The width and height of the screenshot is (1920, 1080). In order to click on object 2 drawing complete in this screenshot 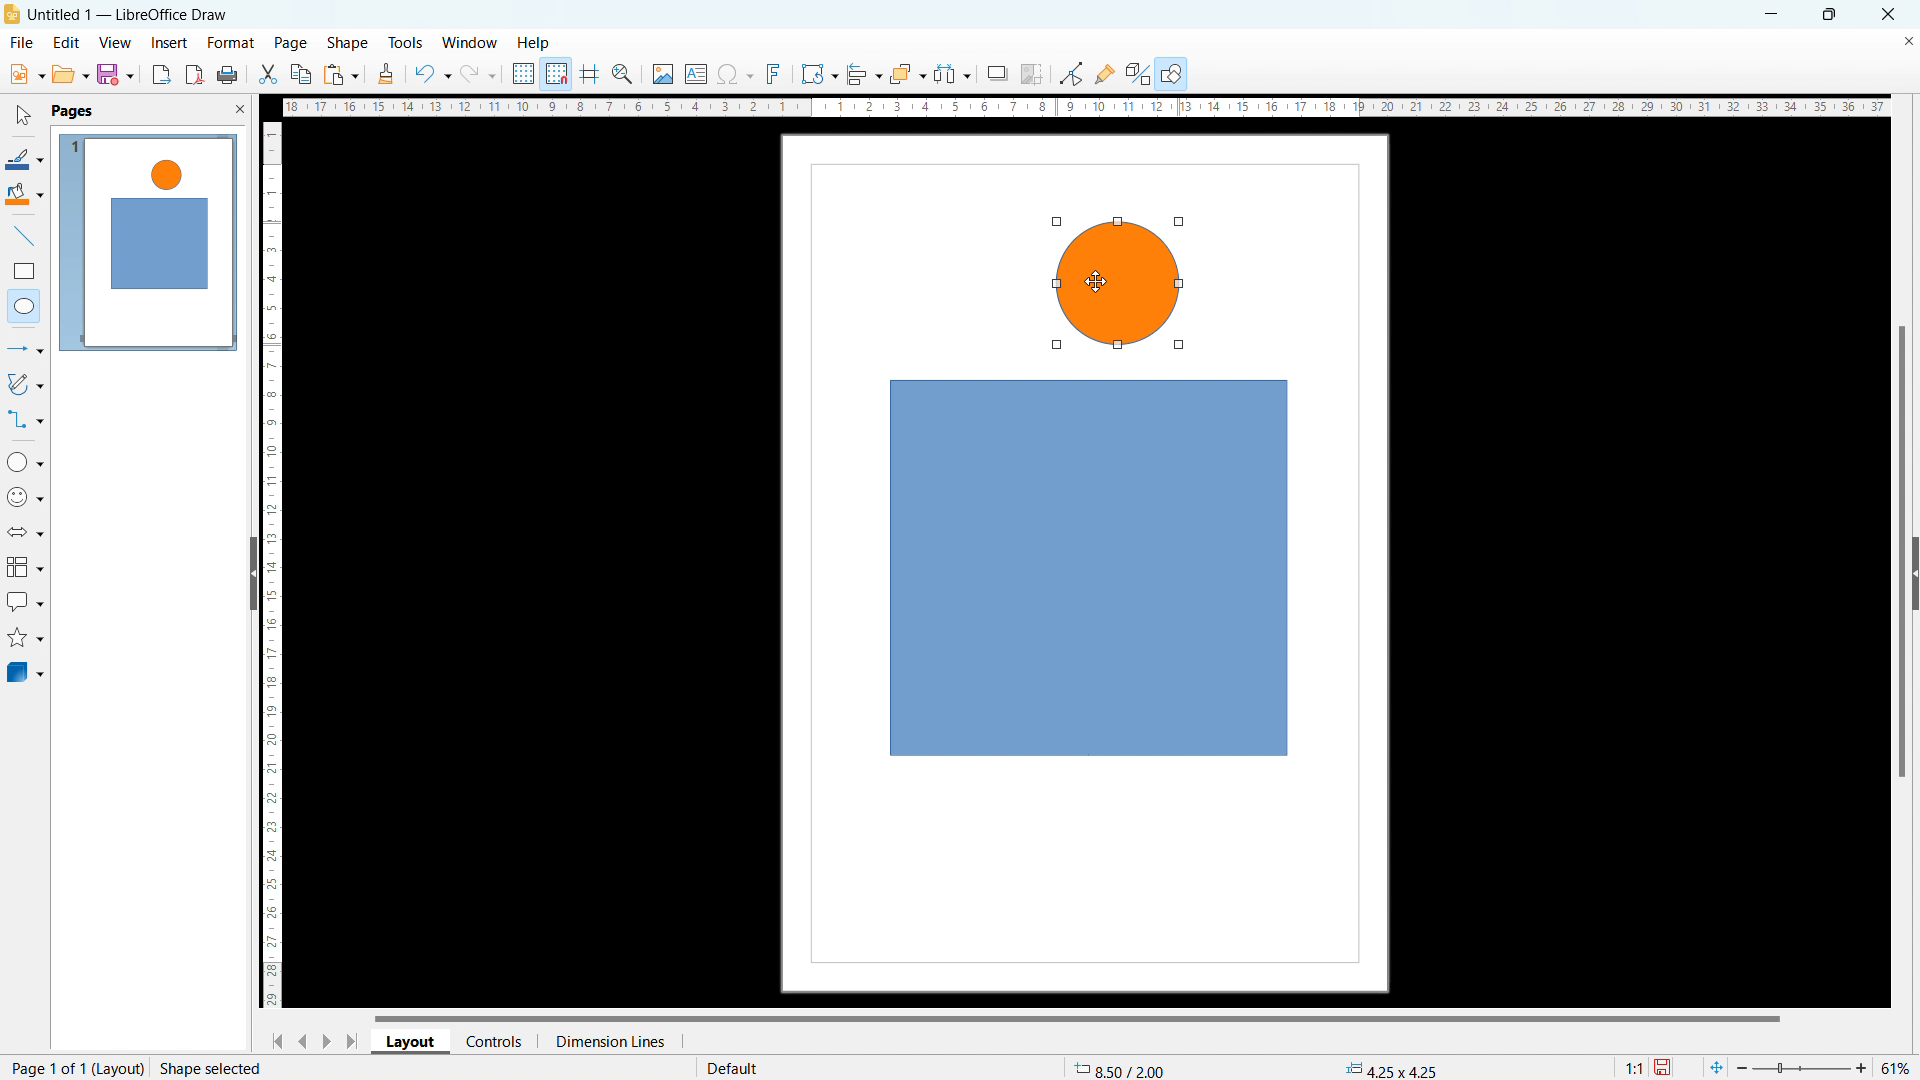, I will do `click(1121, 282)`.